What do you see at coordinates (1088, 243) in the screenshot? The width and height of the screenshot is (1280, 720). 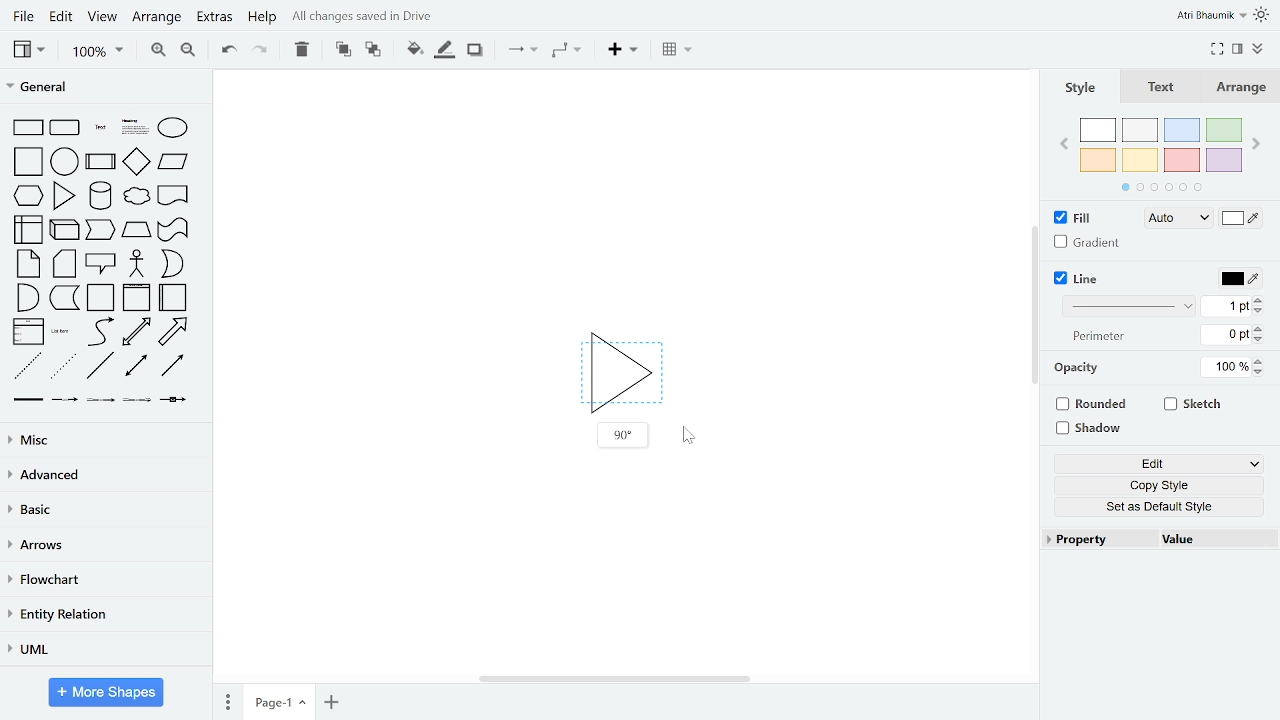 I see `fill gradient` at bounding box center [1088, 243].